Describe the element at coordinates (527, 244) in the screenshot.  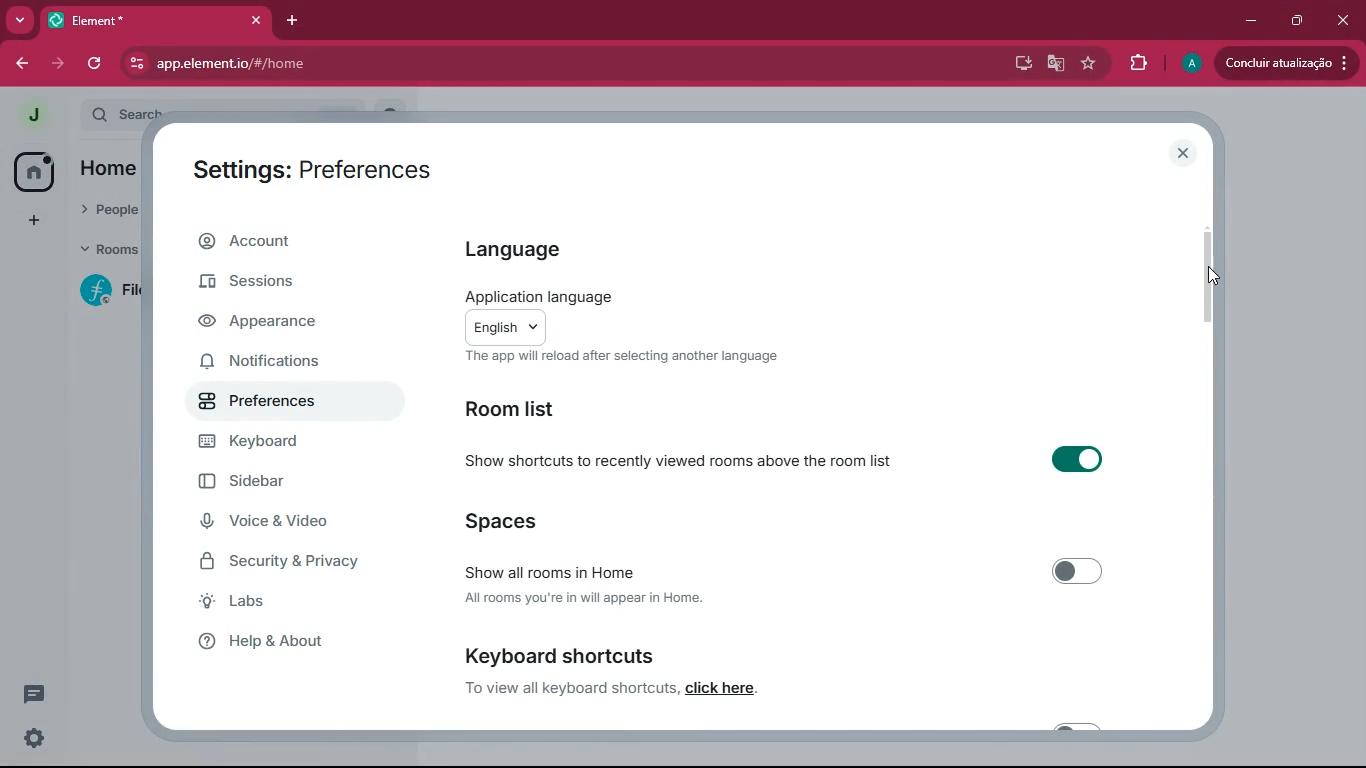
I see `language` at that location.